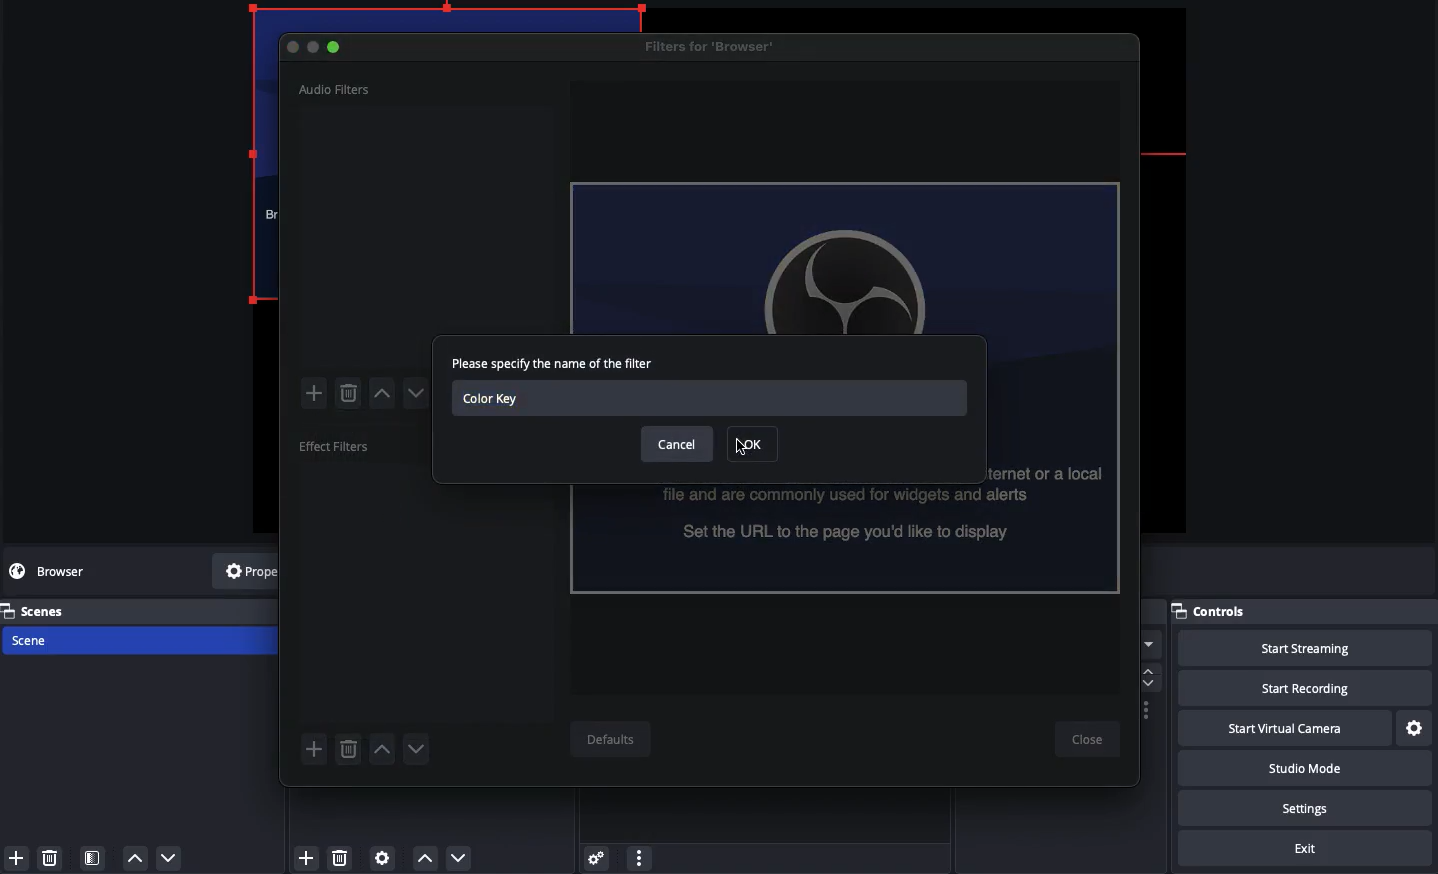 The height and width of the screenshot is (874, 1438). What do you see at coordinates (347, 745) in the screenshot?
I see `delete` at bounding box center [347, 745].